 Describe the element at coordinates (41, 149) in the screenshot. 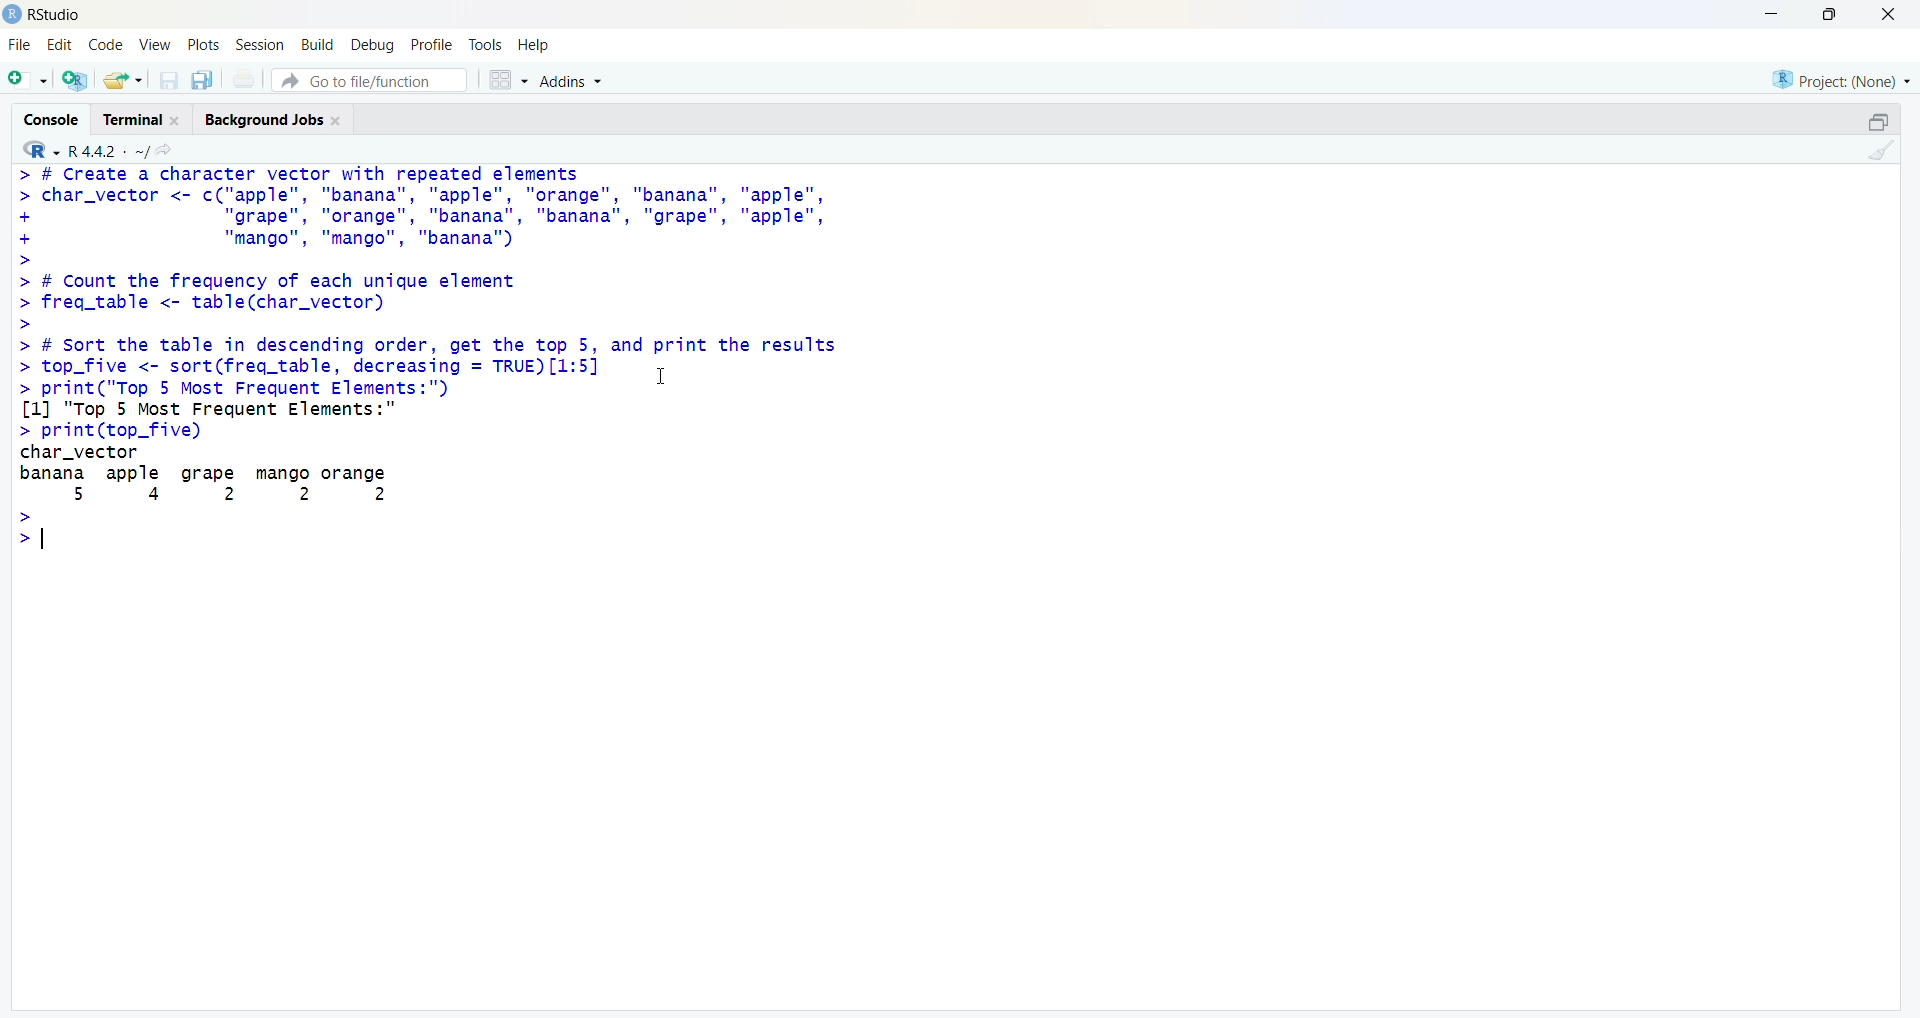

I see `R` at that location.